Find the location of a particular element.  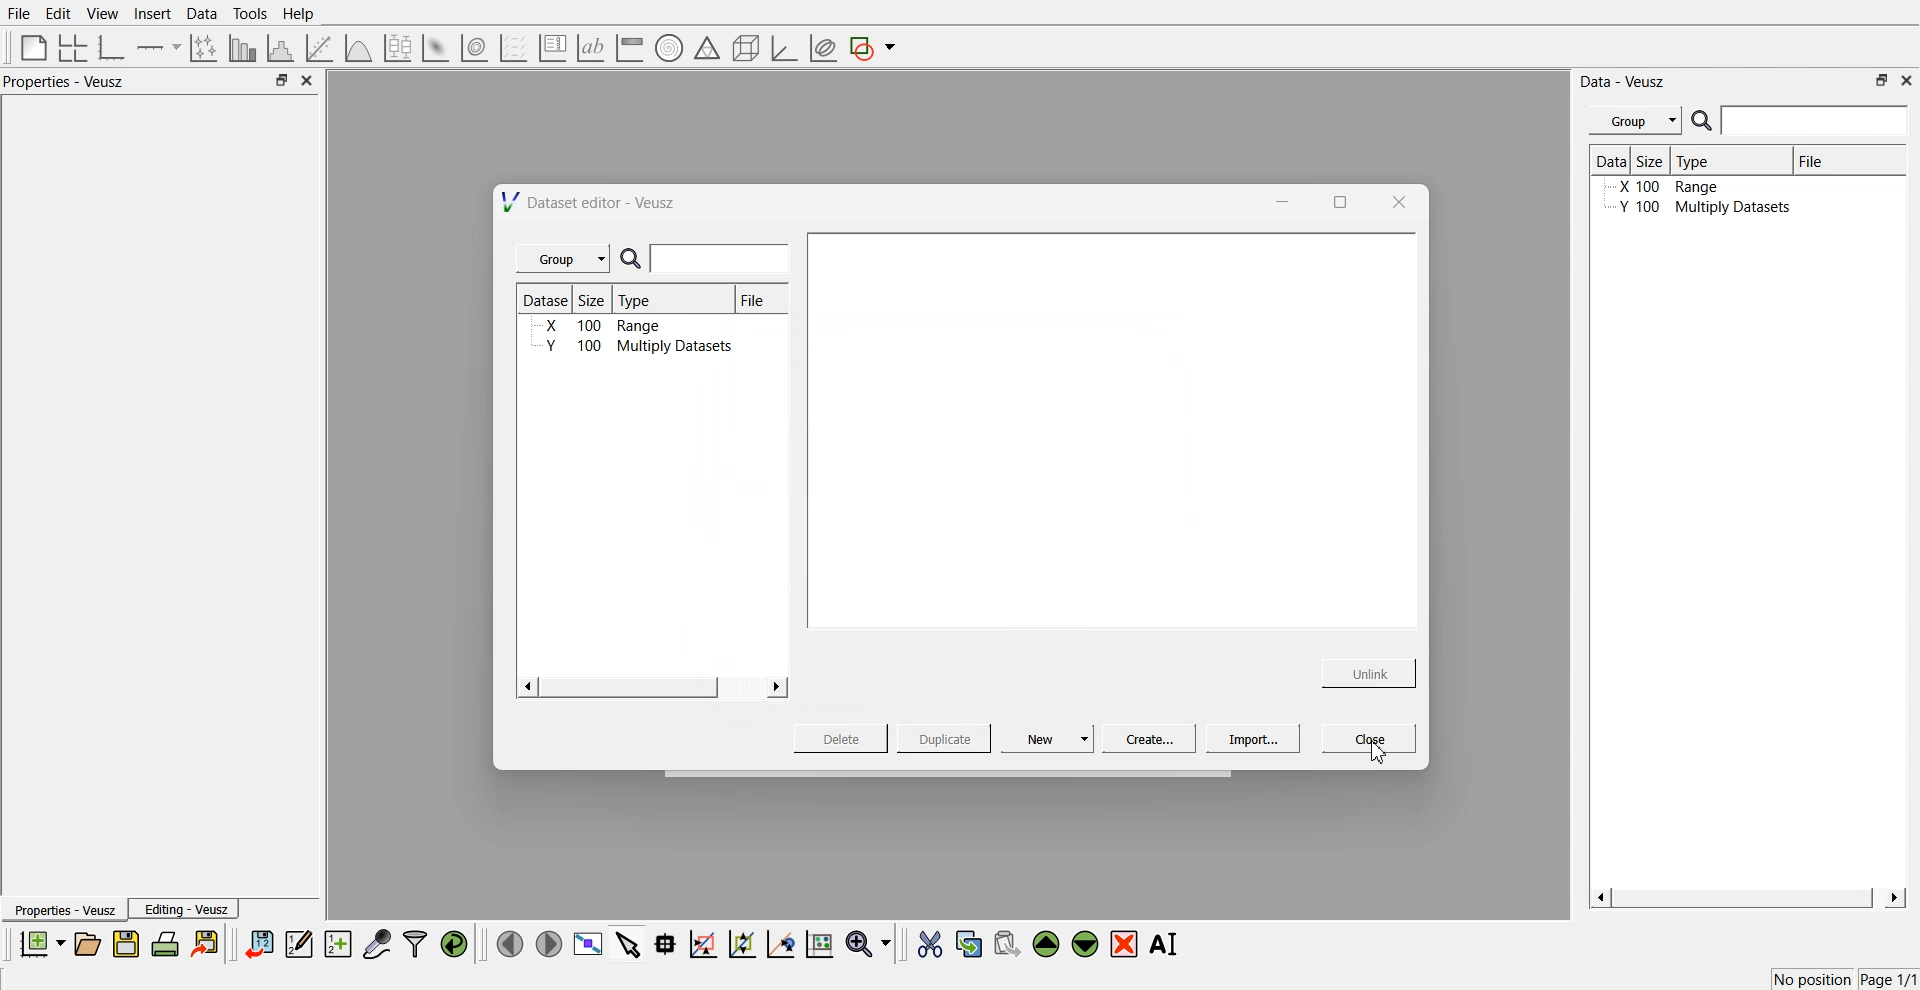

move  the selected widgets down is located at coordinates (1085, 942).